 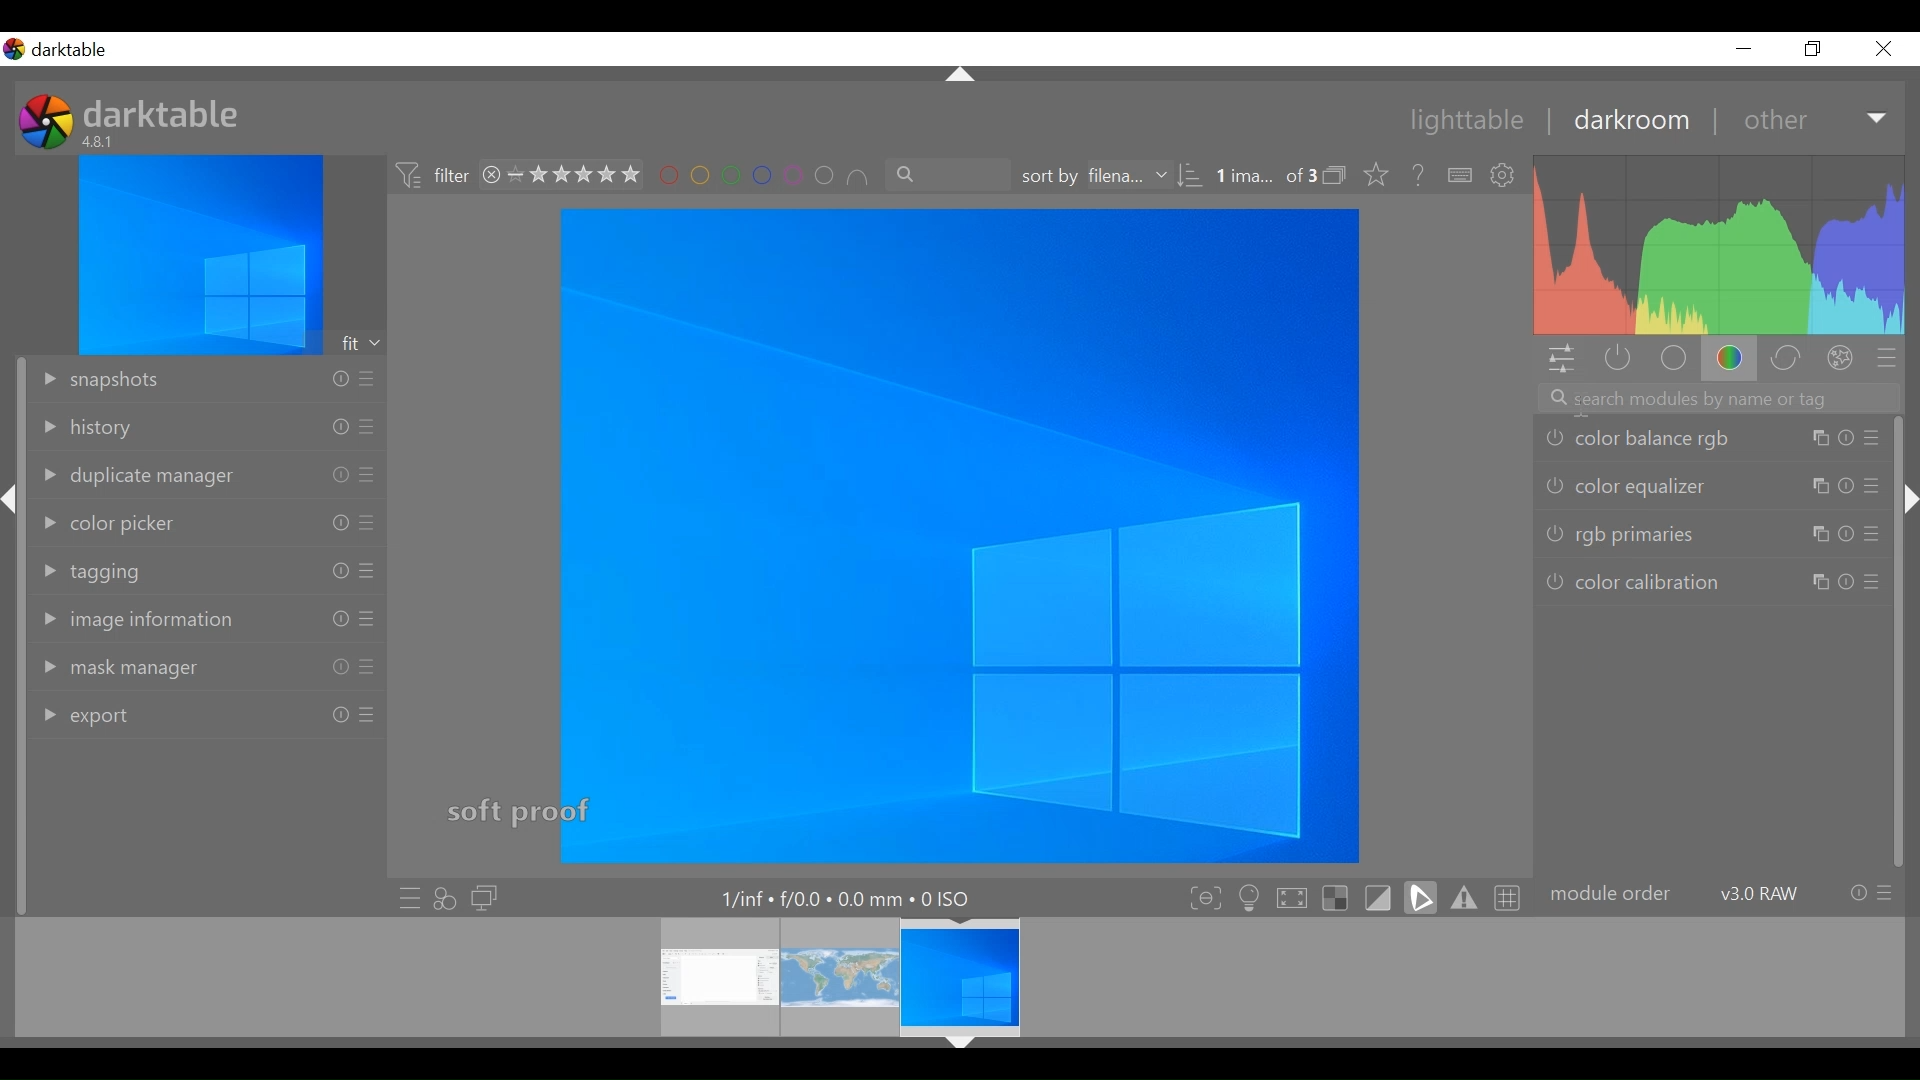 What do you see at coordinates (83, 718) in the screenshot?
I see `export` at bounding box center [83, 718].